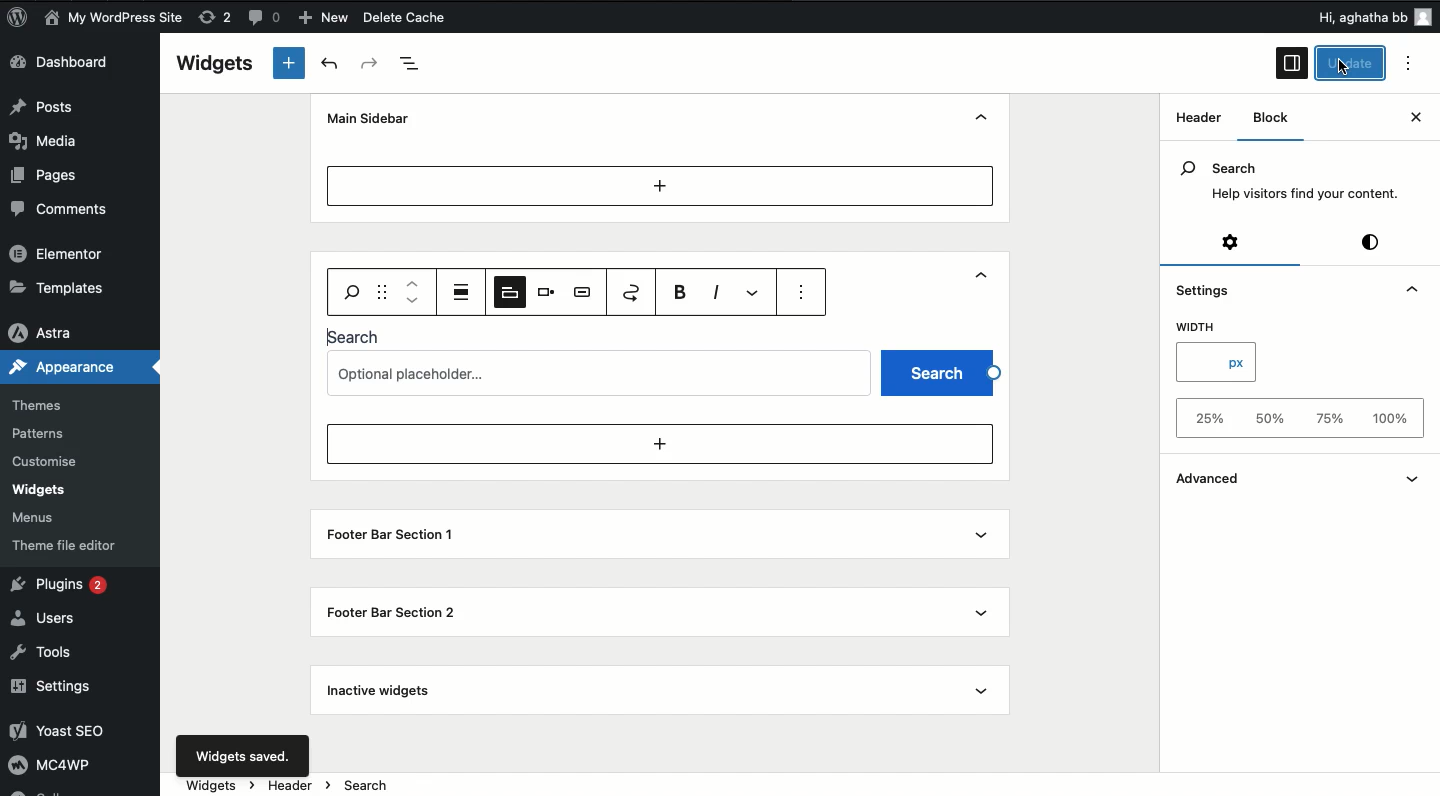 The image size is (1440, 796). What do you see at coordinates (1294, 419) in the screenshot?
I see `25% 50% 75% 100%` at bounding box center [1294, 419].